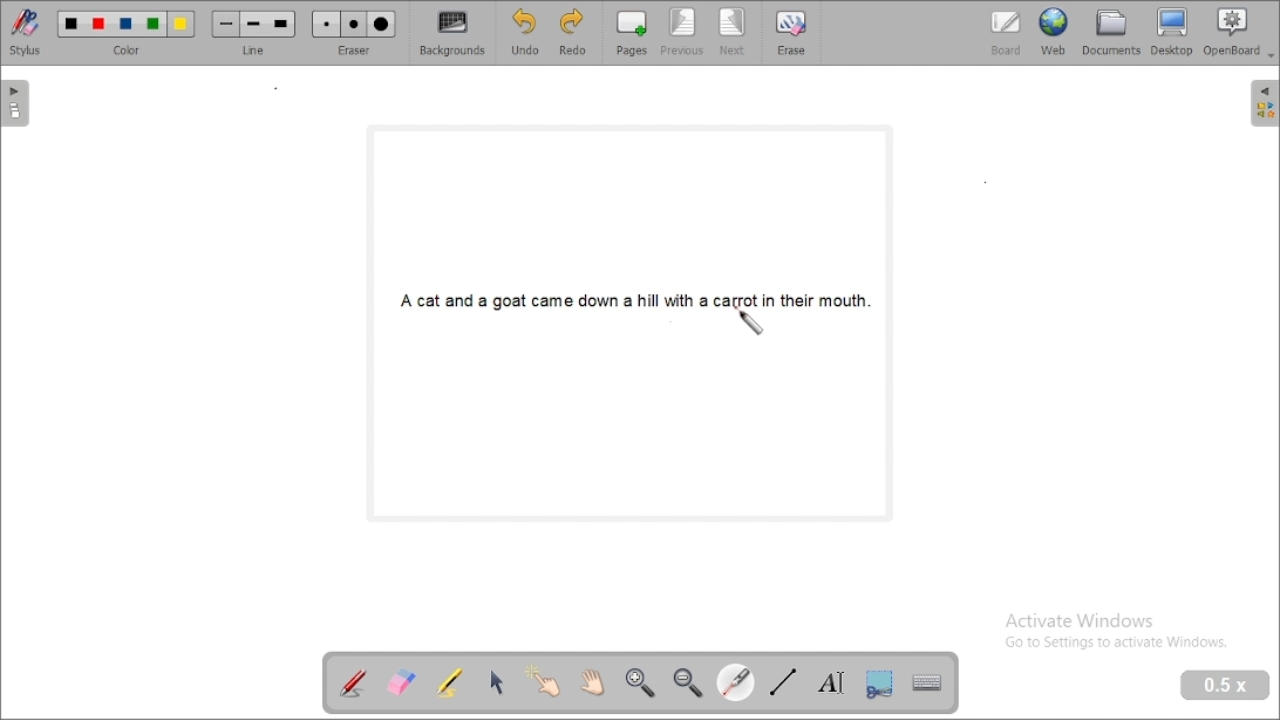 The width and height of the screenshot is (1280, 720). Describe the element at coordinates (1272, 56) in the screenshot. I see `Dropdown` at that location.